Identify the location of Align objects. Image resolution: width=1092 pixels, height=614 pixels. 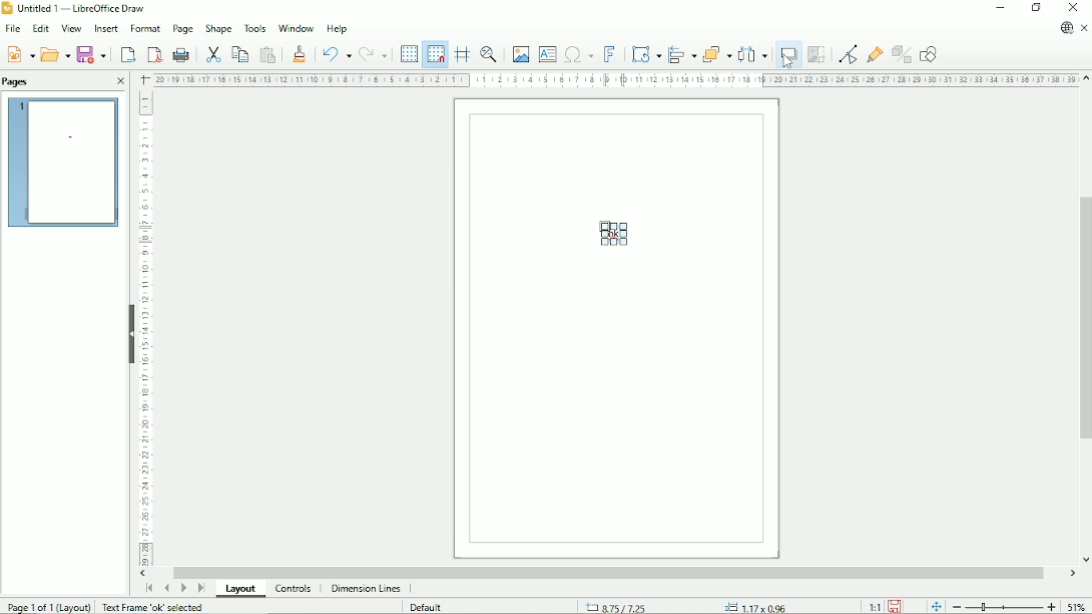
(681, 54).